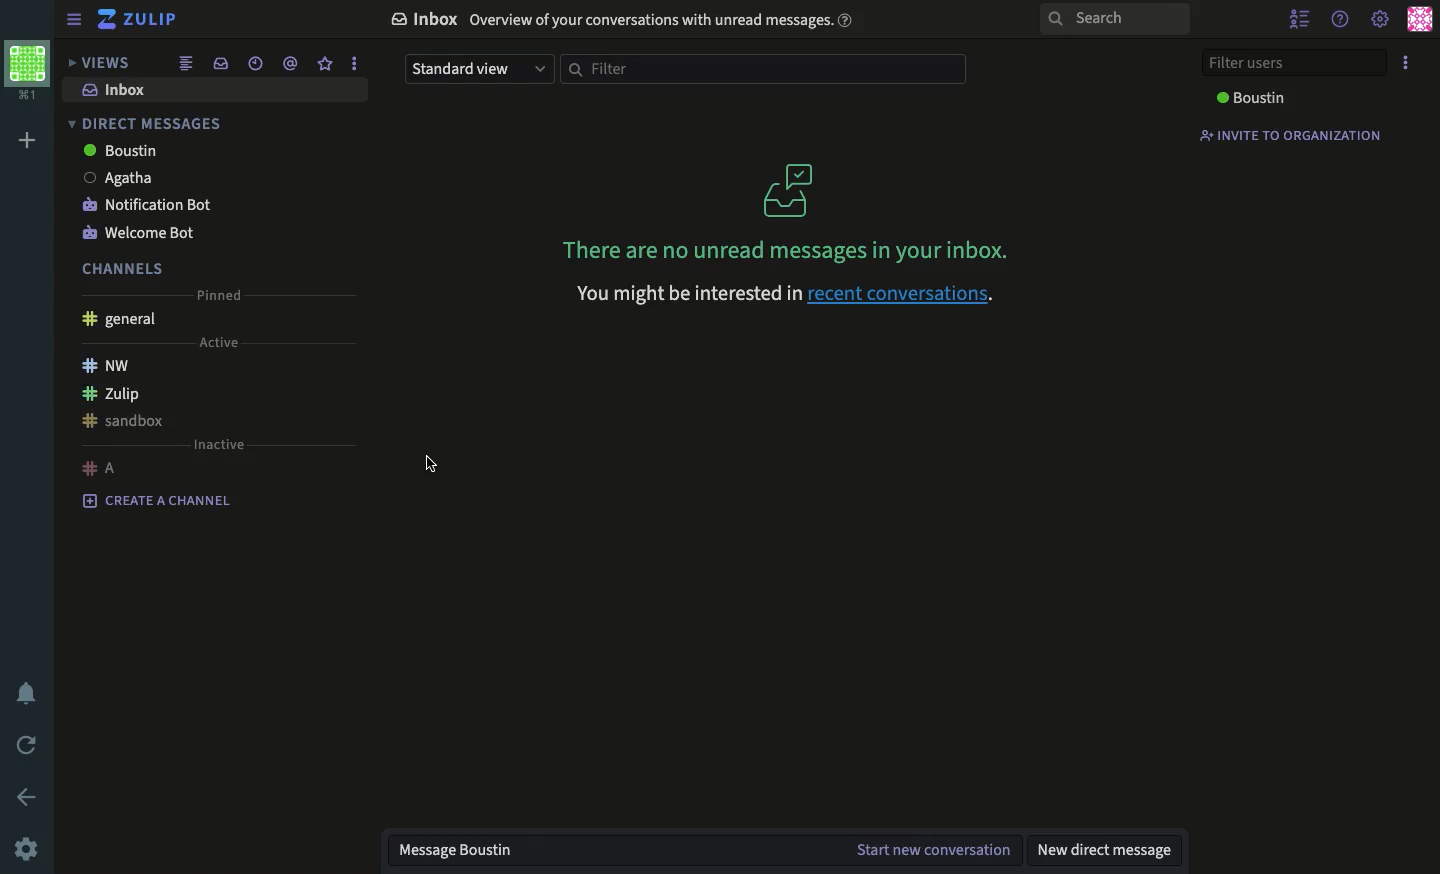  I want to click on standard view, so click(480, 69).